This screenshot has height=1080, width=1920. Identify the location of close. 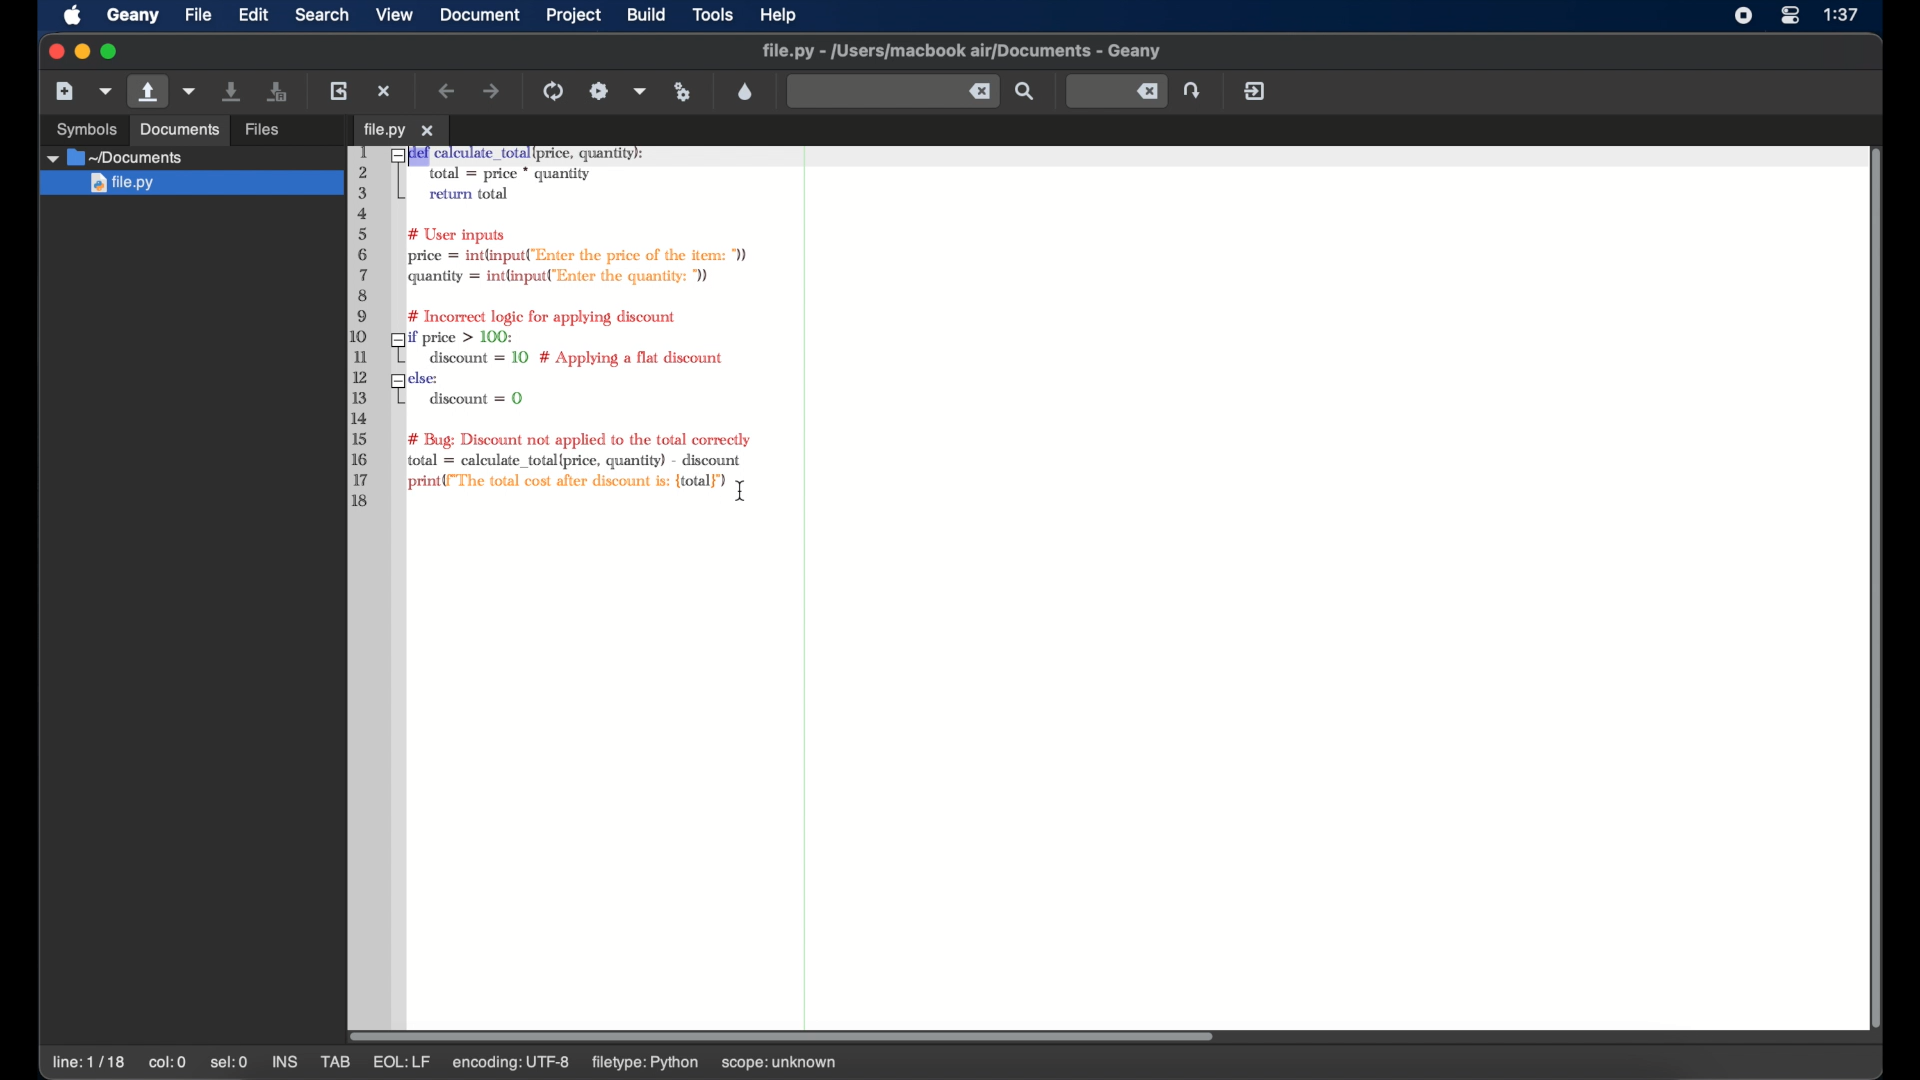
(54, 52).